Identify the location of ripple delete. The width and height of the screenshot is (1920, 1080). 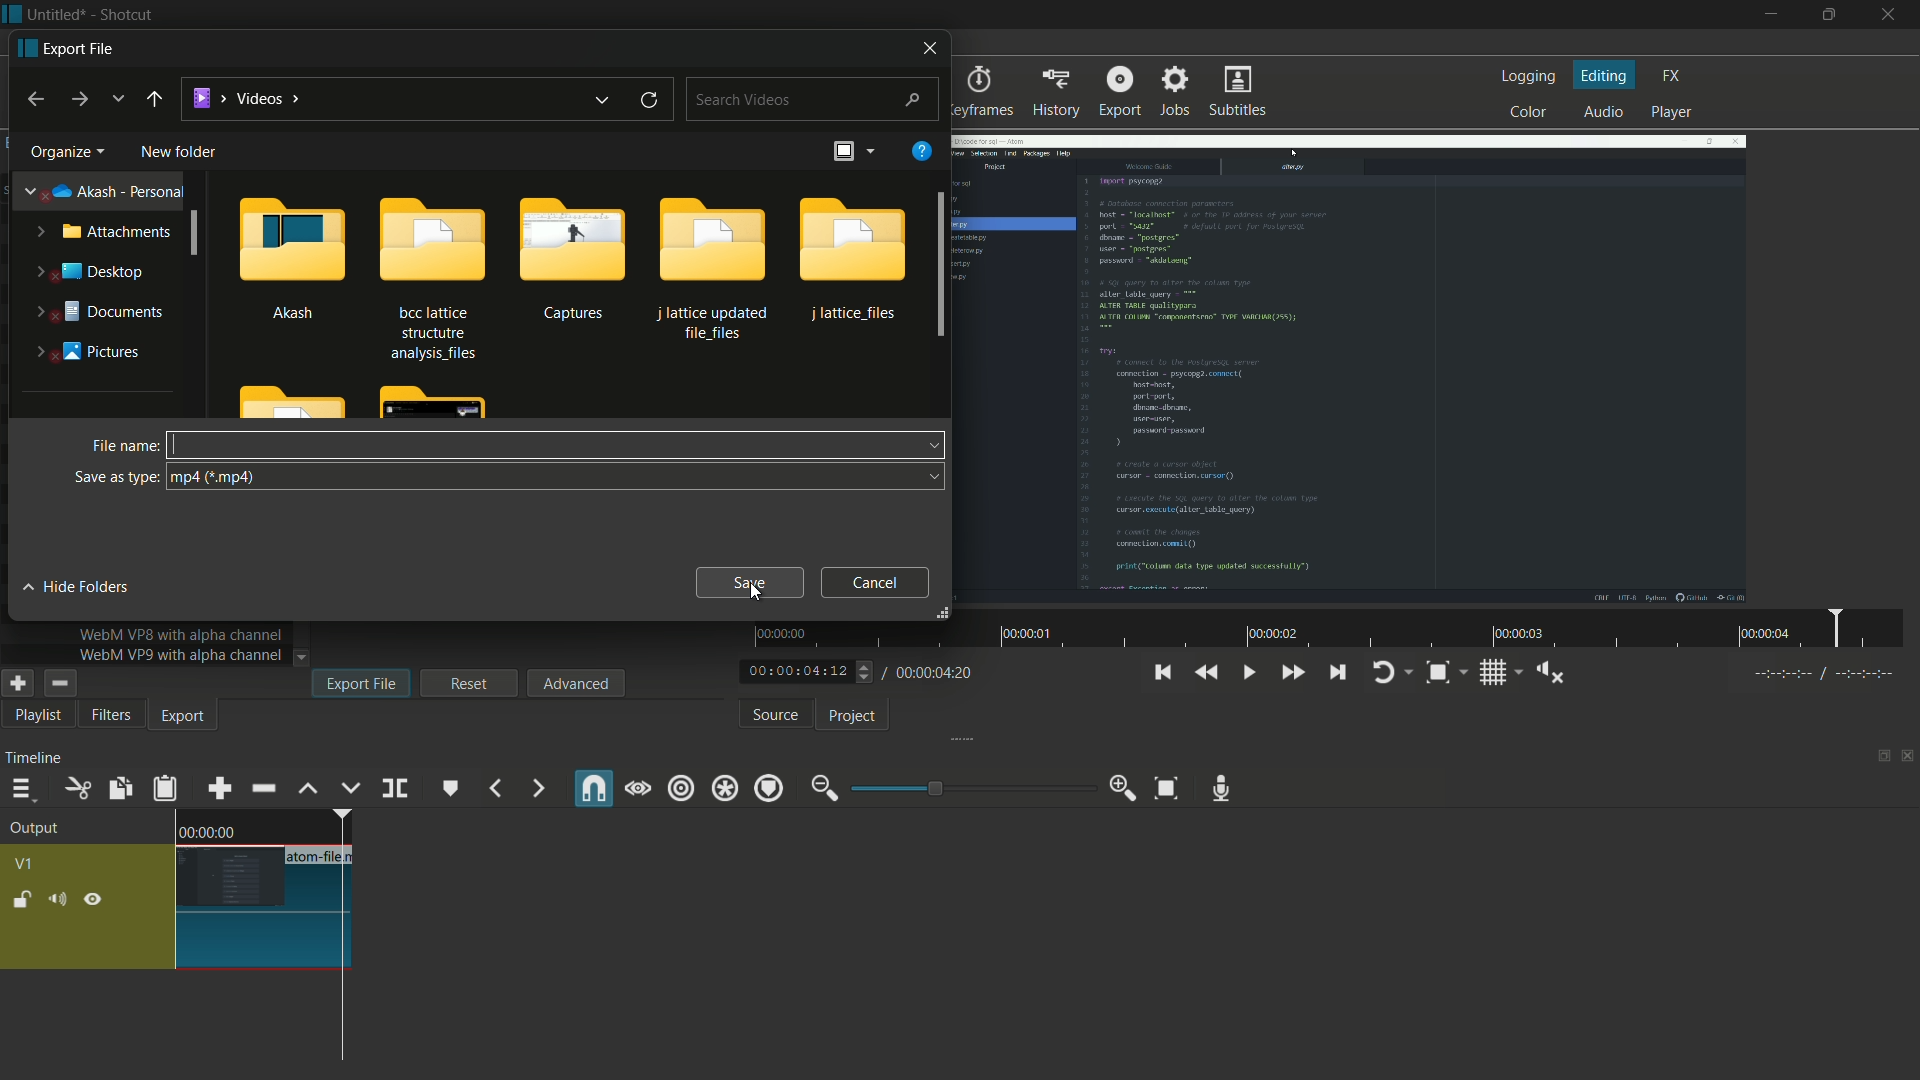
(262, 788).